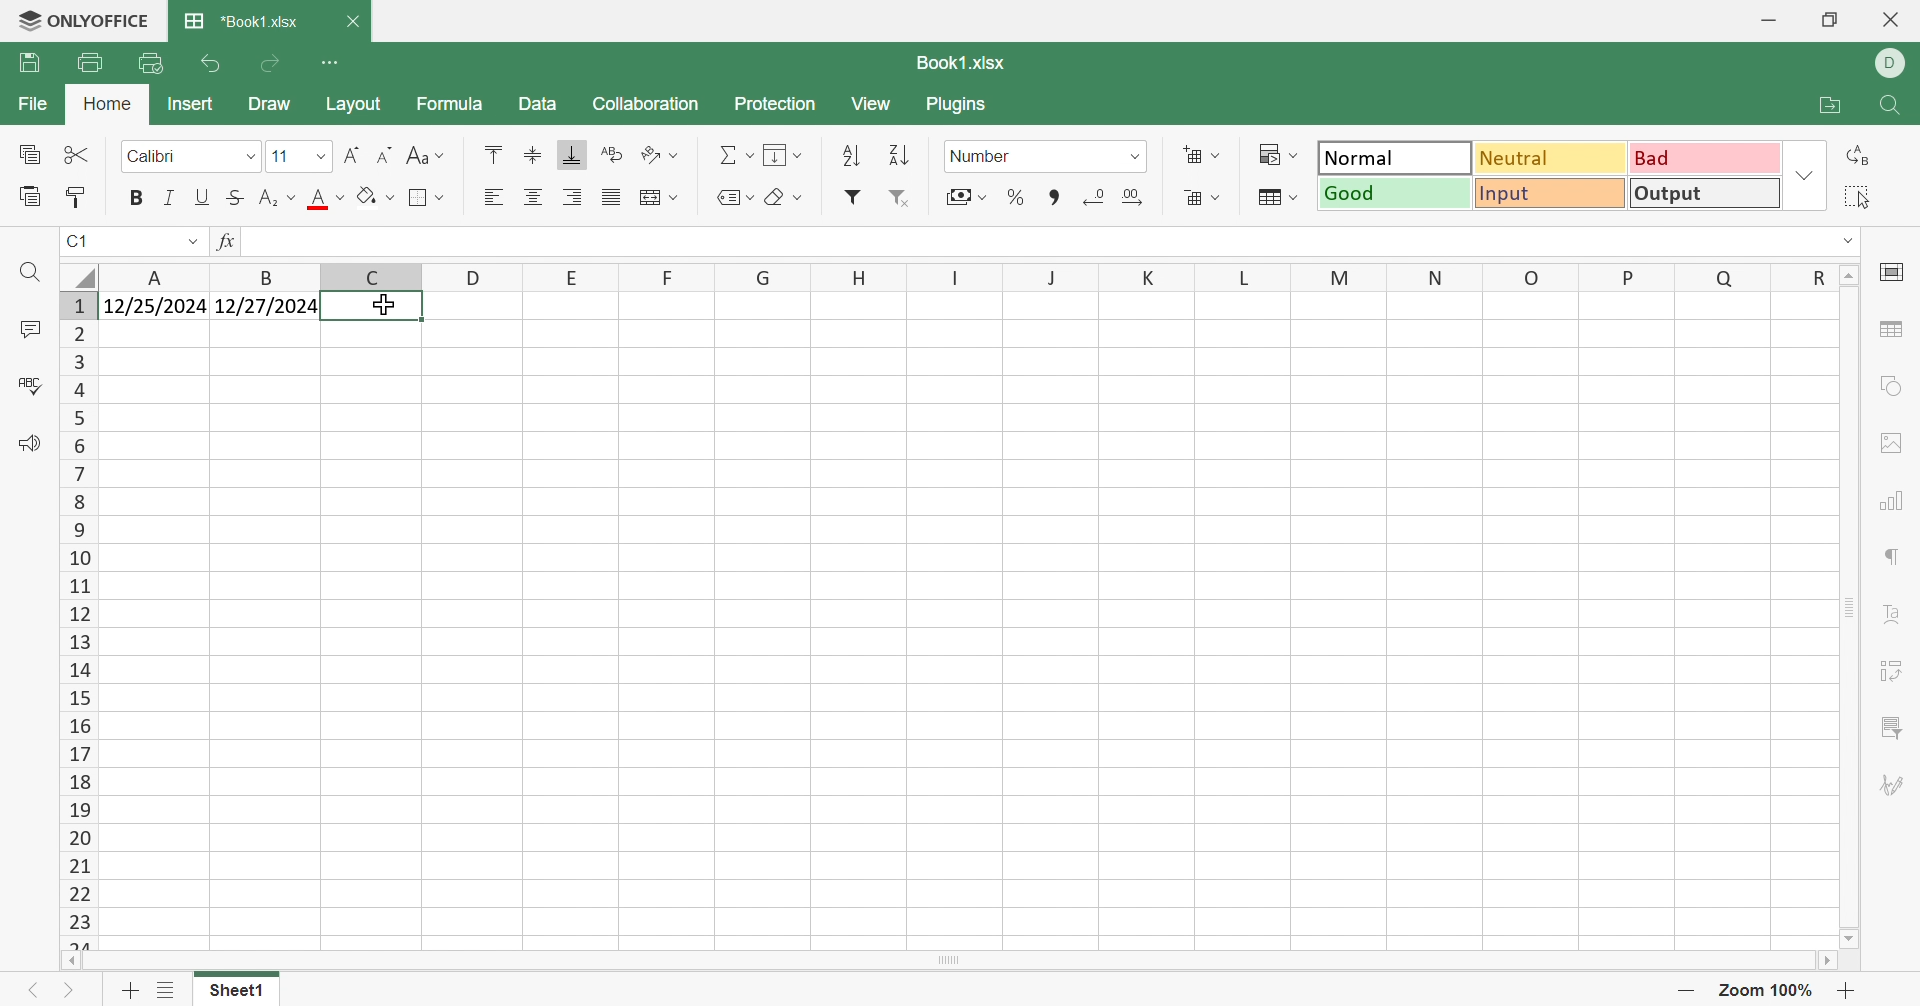 This screenshot has width=1920, height=1006. What do you see at coordinates (301, 242) in the screenshot?
I see `12/25/2024` at bounding box center [301, 242].